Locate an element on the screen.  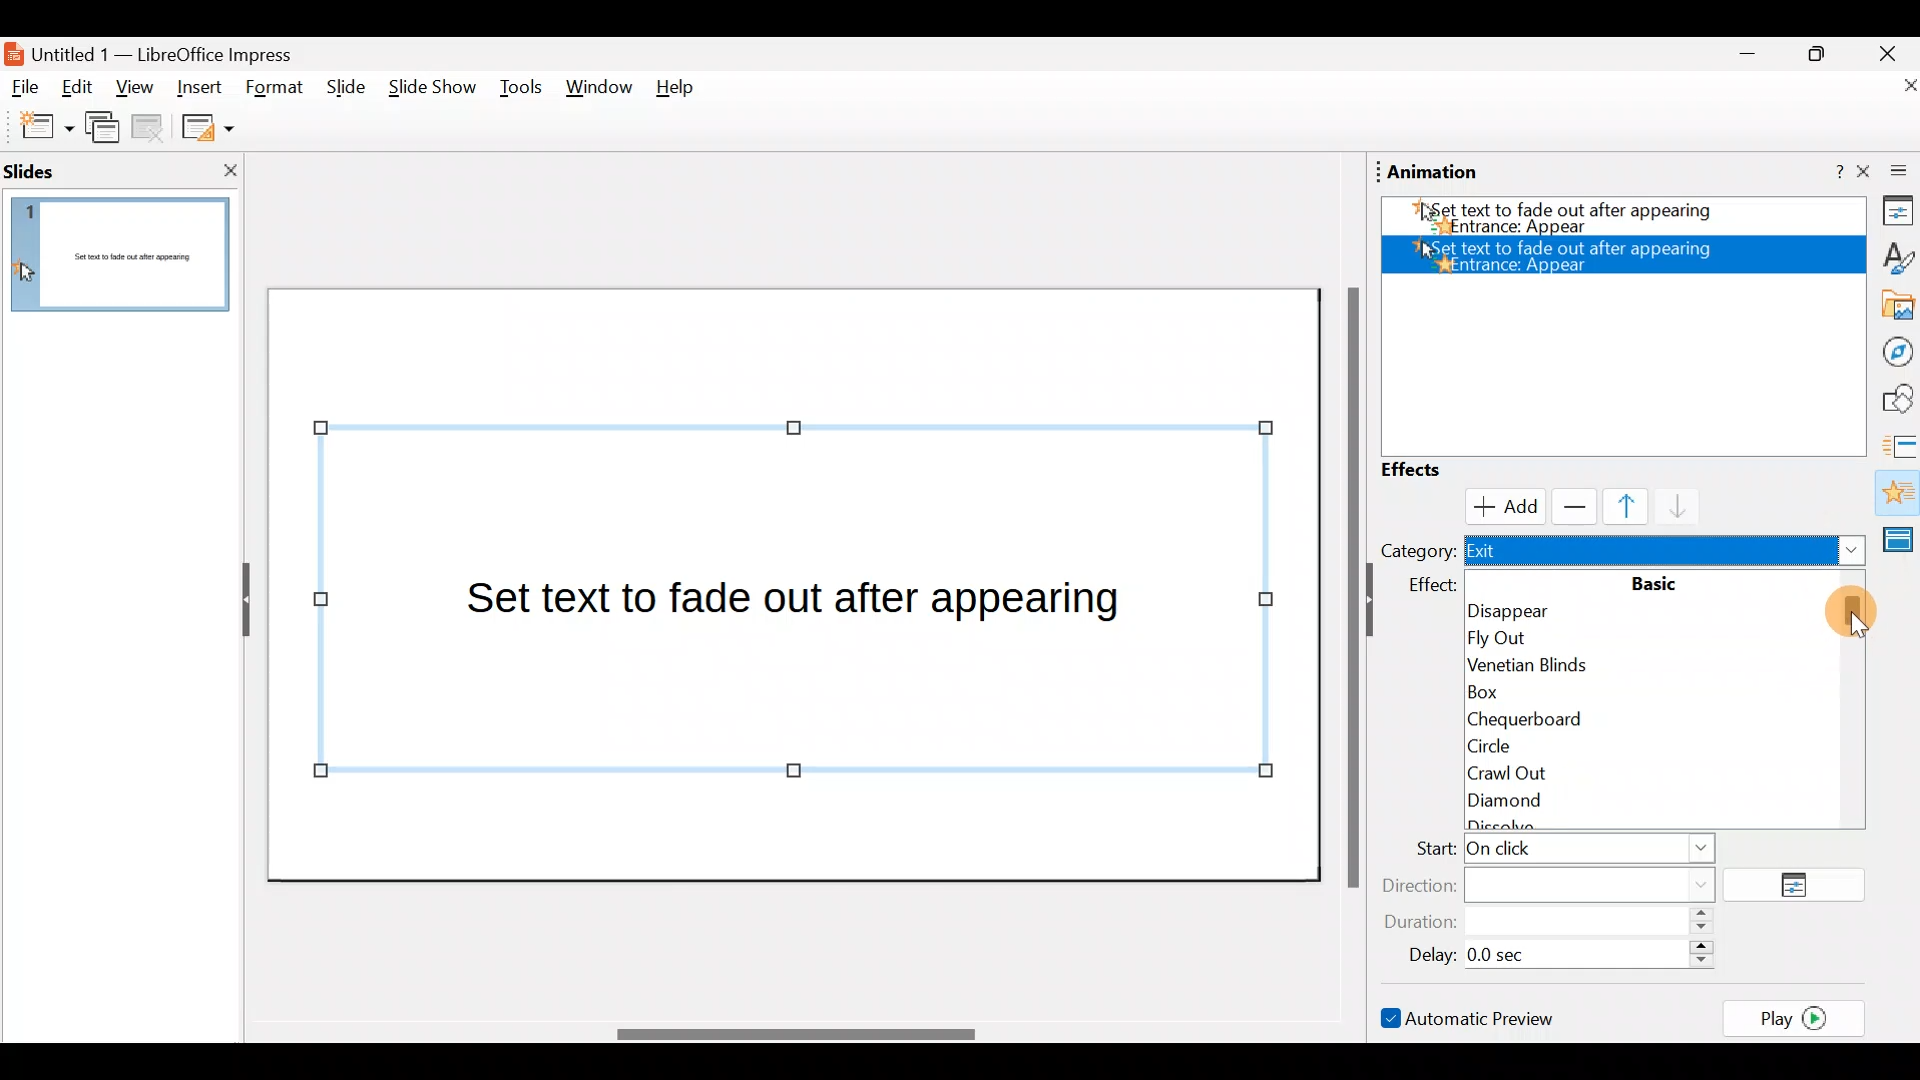
Start is located at coordinates (1559, 851).